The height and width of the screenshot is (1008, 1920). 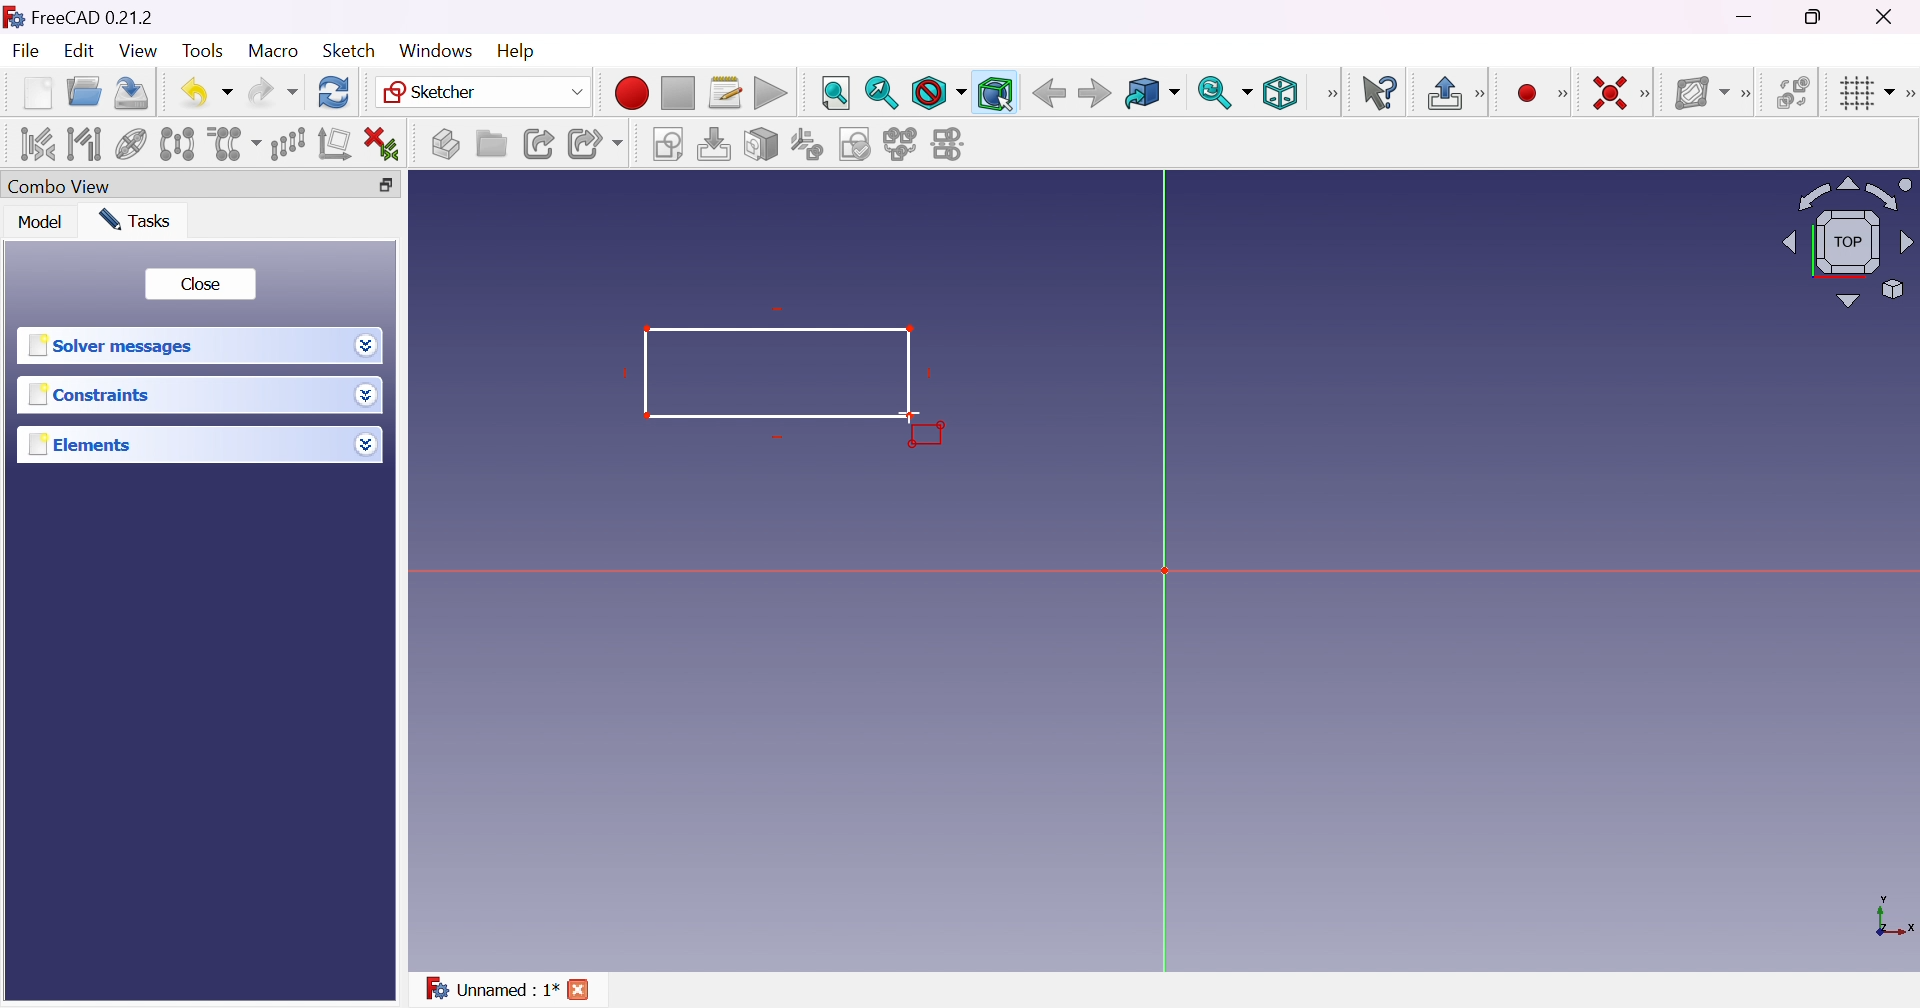 I want to click on Edit sketch, so click(x=713, y=144).